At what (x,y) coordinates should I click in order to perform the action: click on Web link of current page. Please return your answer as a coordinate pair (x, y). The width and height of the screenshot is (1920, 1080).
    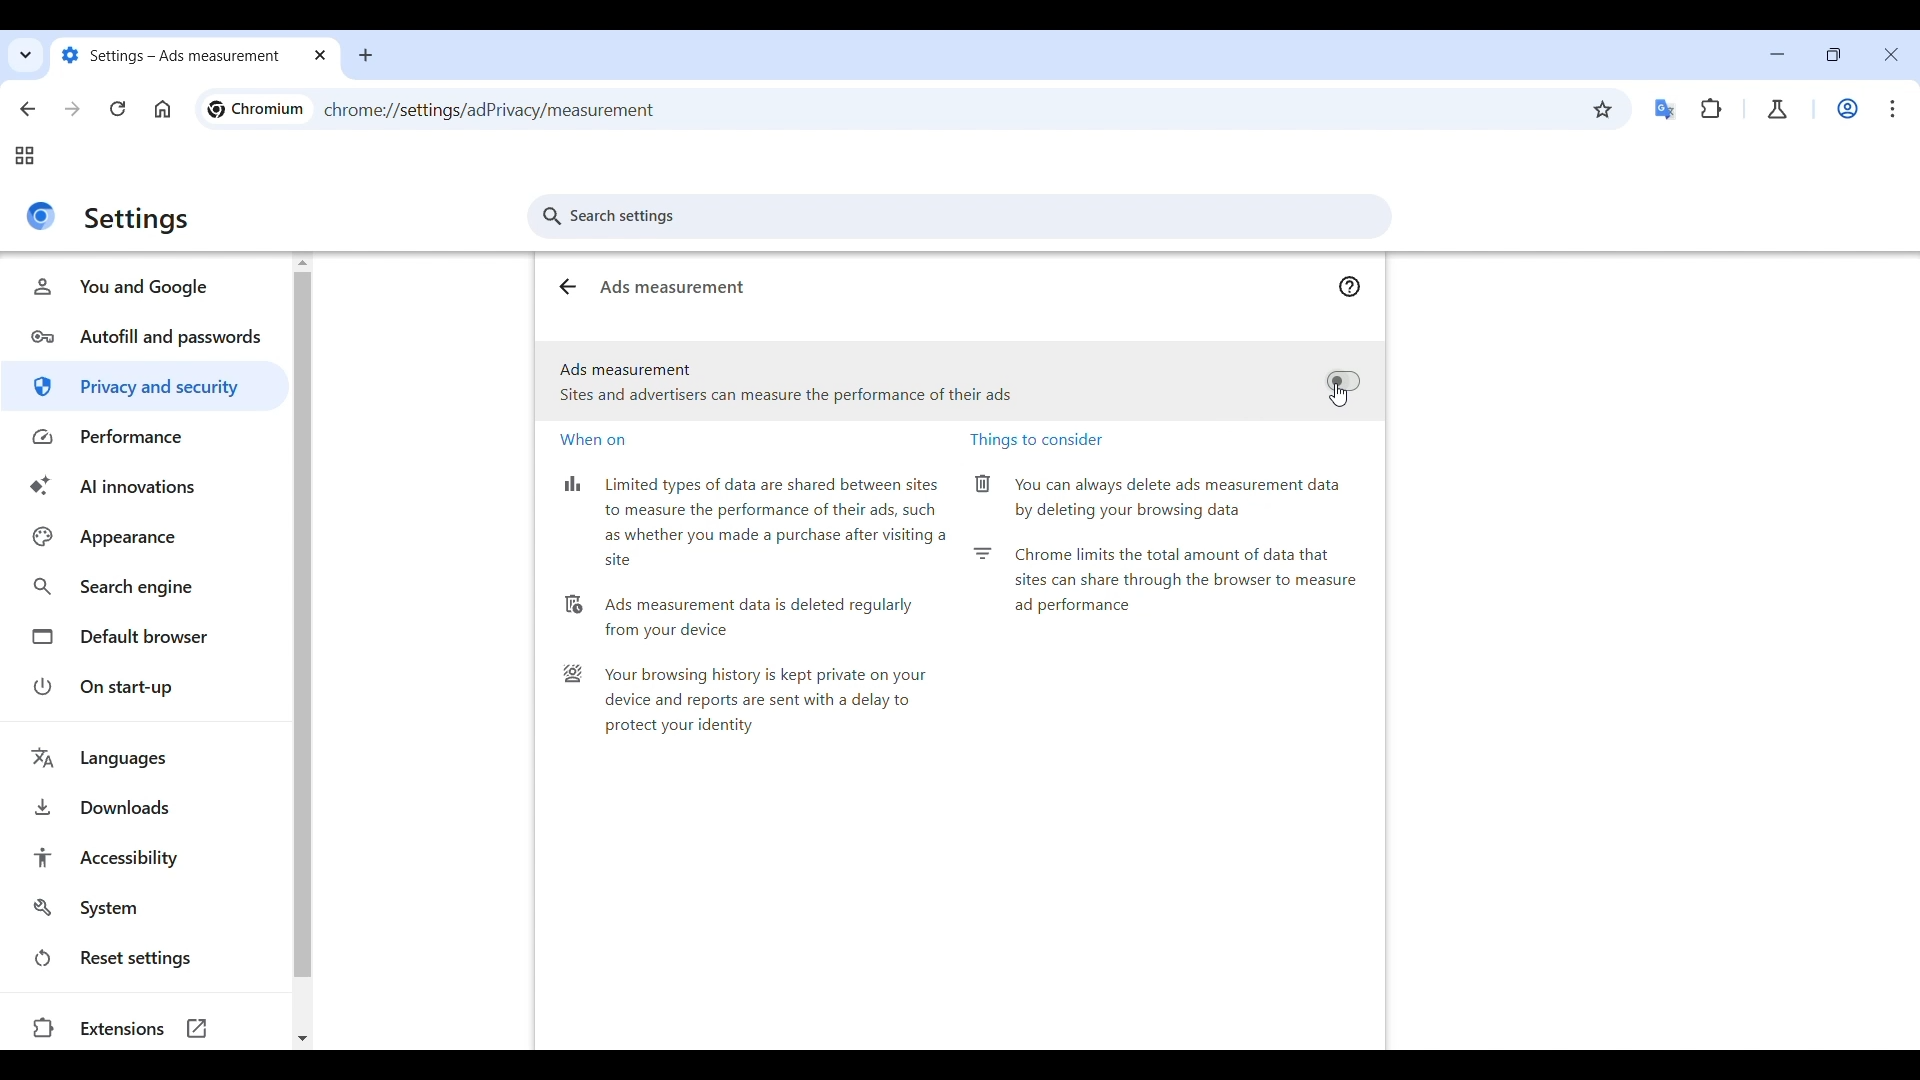
    Looking at the image, I should click on (545, 110).